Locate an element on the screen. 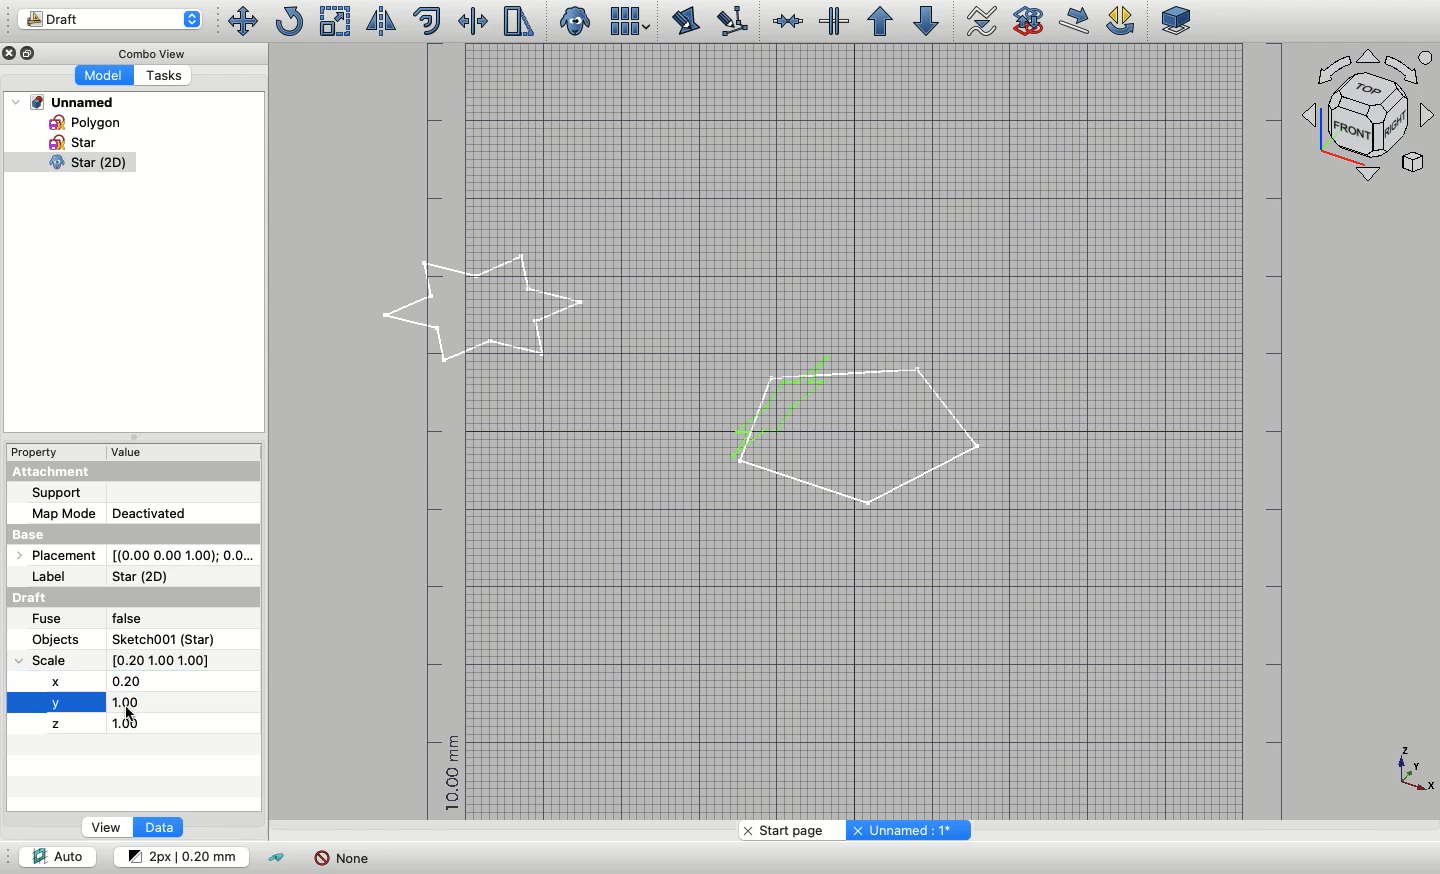  Change default style for new objects is located at coordinates (179, 855).